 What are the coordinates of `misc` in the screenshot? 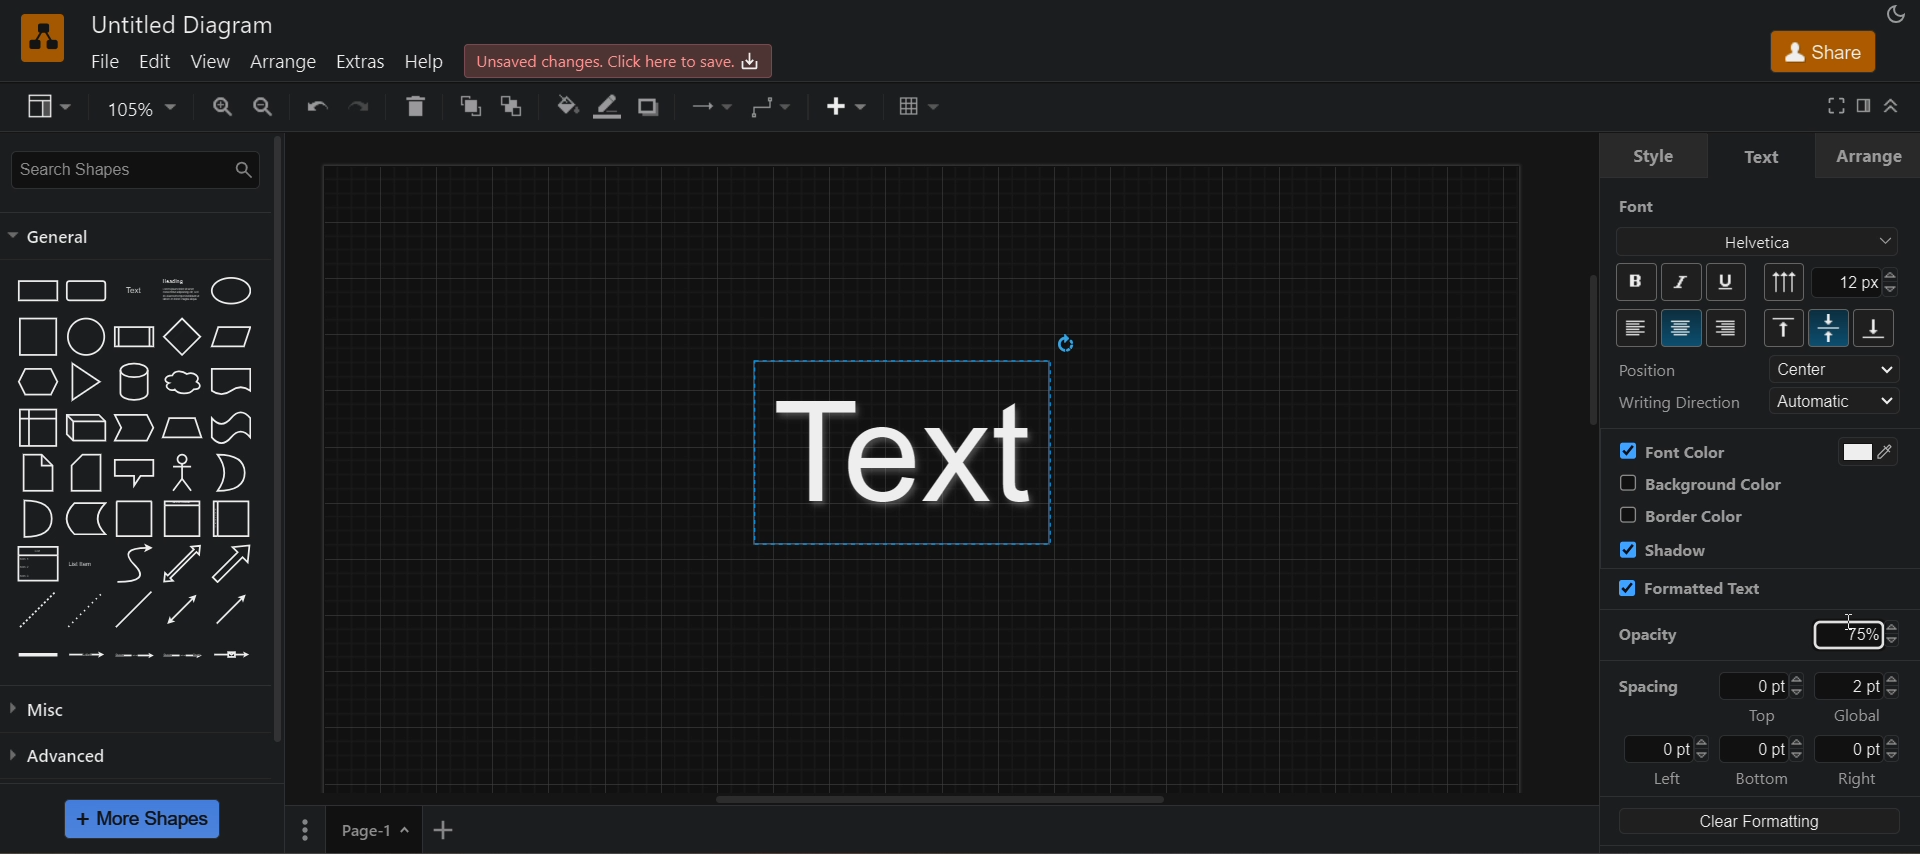 It's located at (131, 709).